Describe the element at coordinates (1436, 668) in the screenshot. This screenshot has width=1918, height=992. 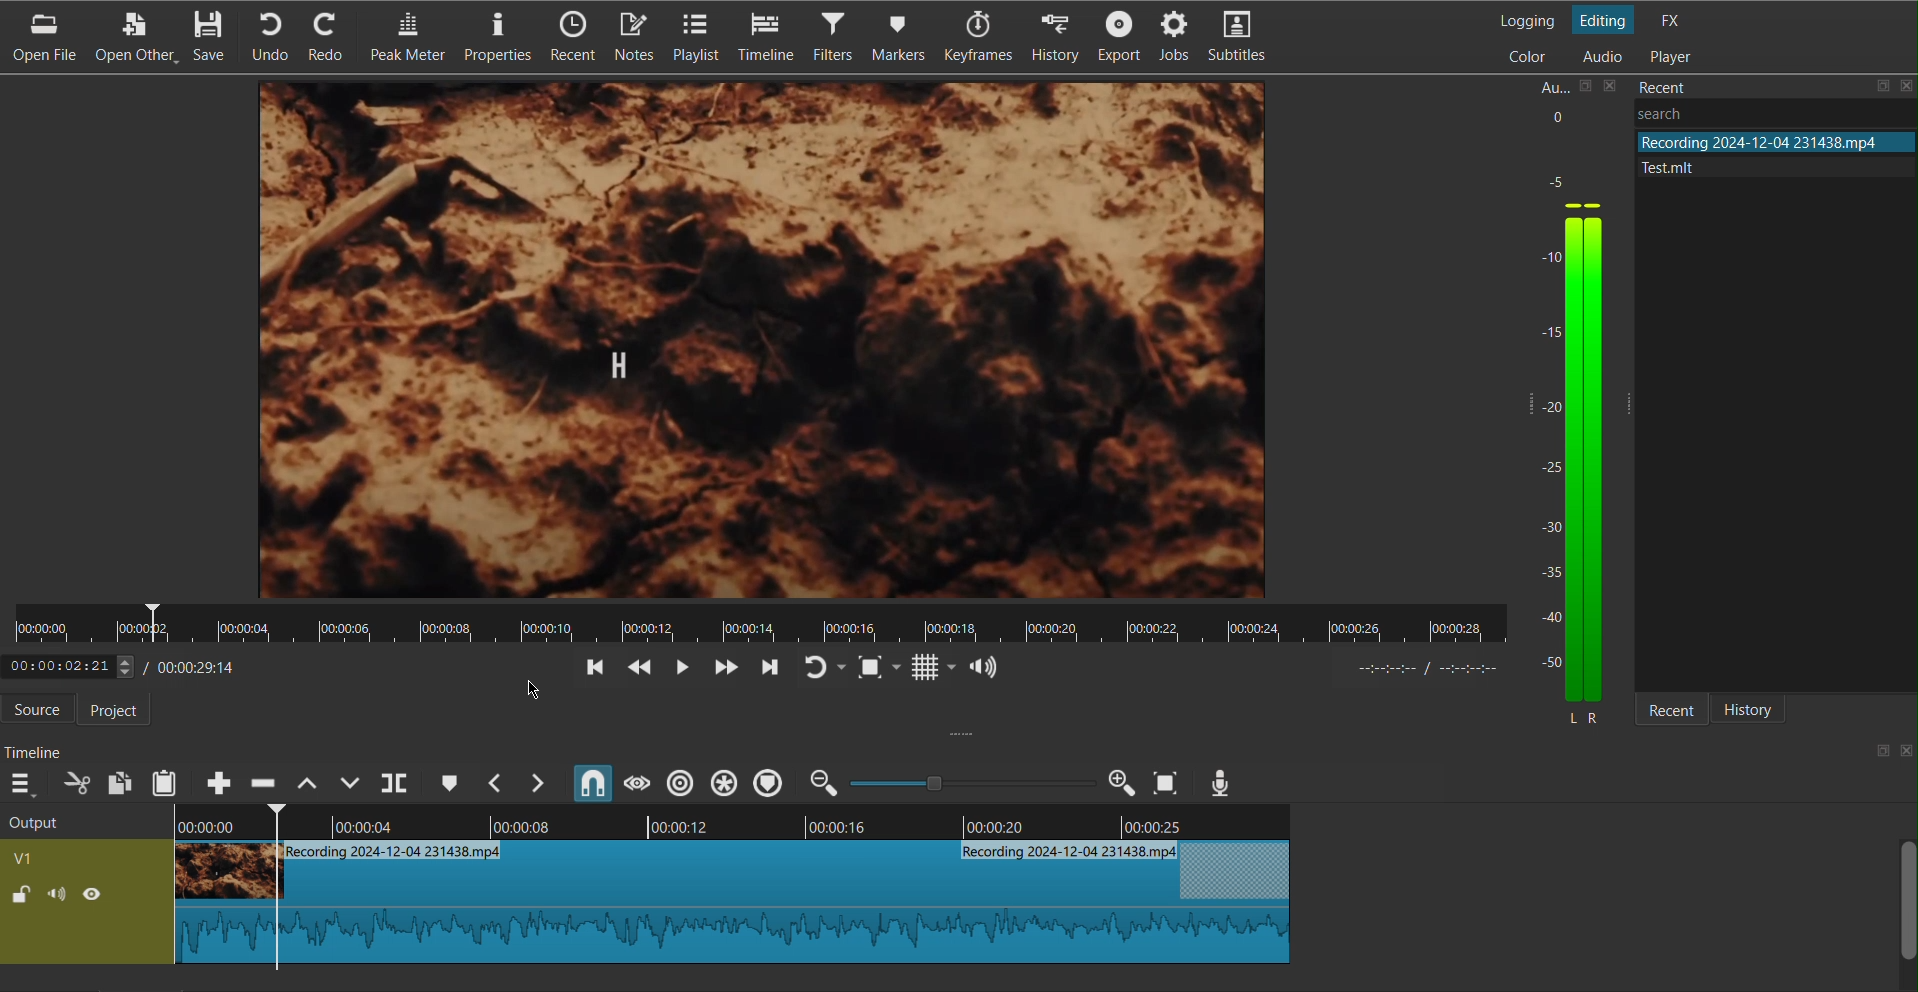
I see `timer format` at that location.